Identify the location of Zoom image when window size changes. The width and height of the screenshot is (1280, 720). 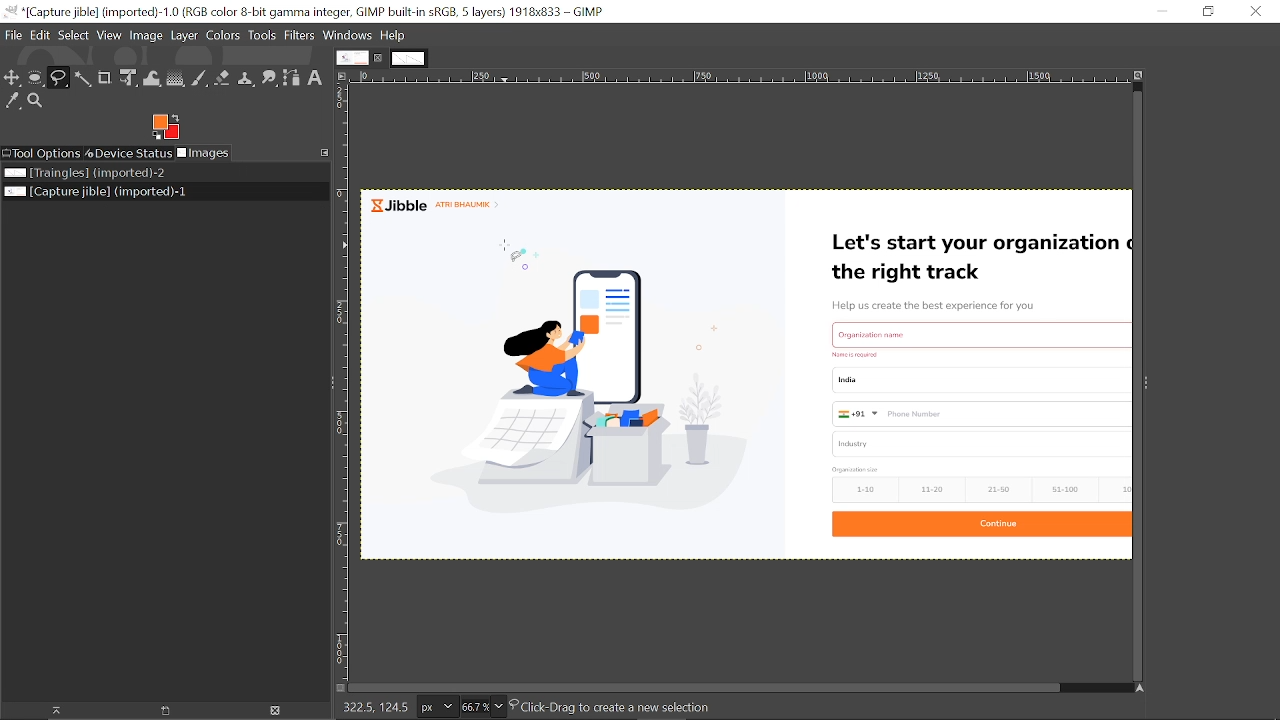
(1139, 77).